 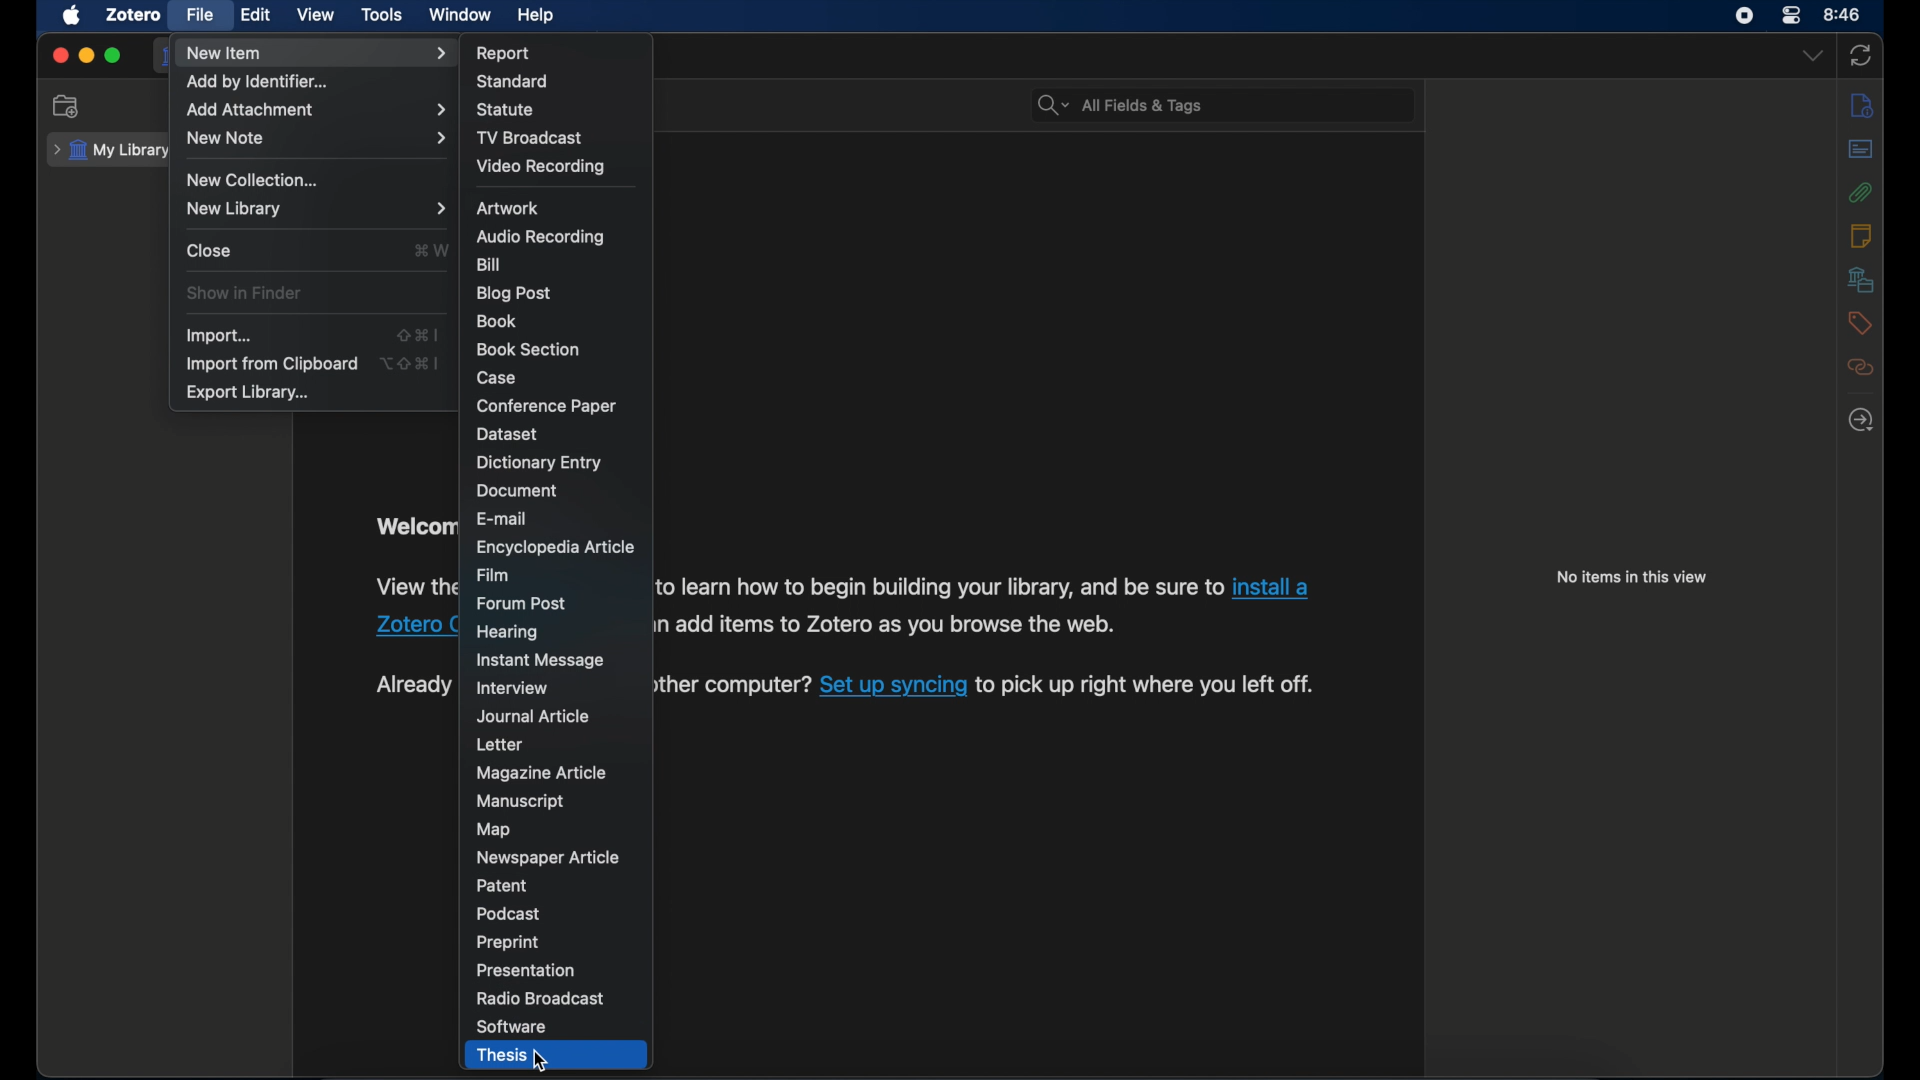 What do you see at coordinates (418, 334) in the screenshot?
I see `shortcut` at bounding box center [418, 334].